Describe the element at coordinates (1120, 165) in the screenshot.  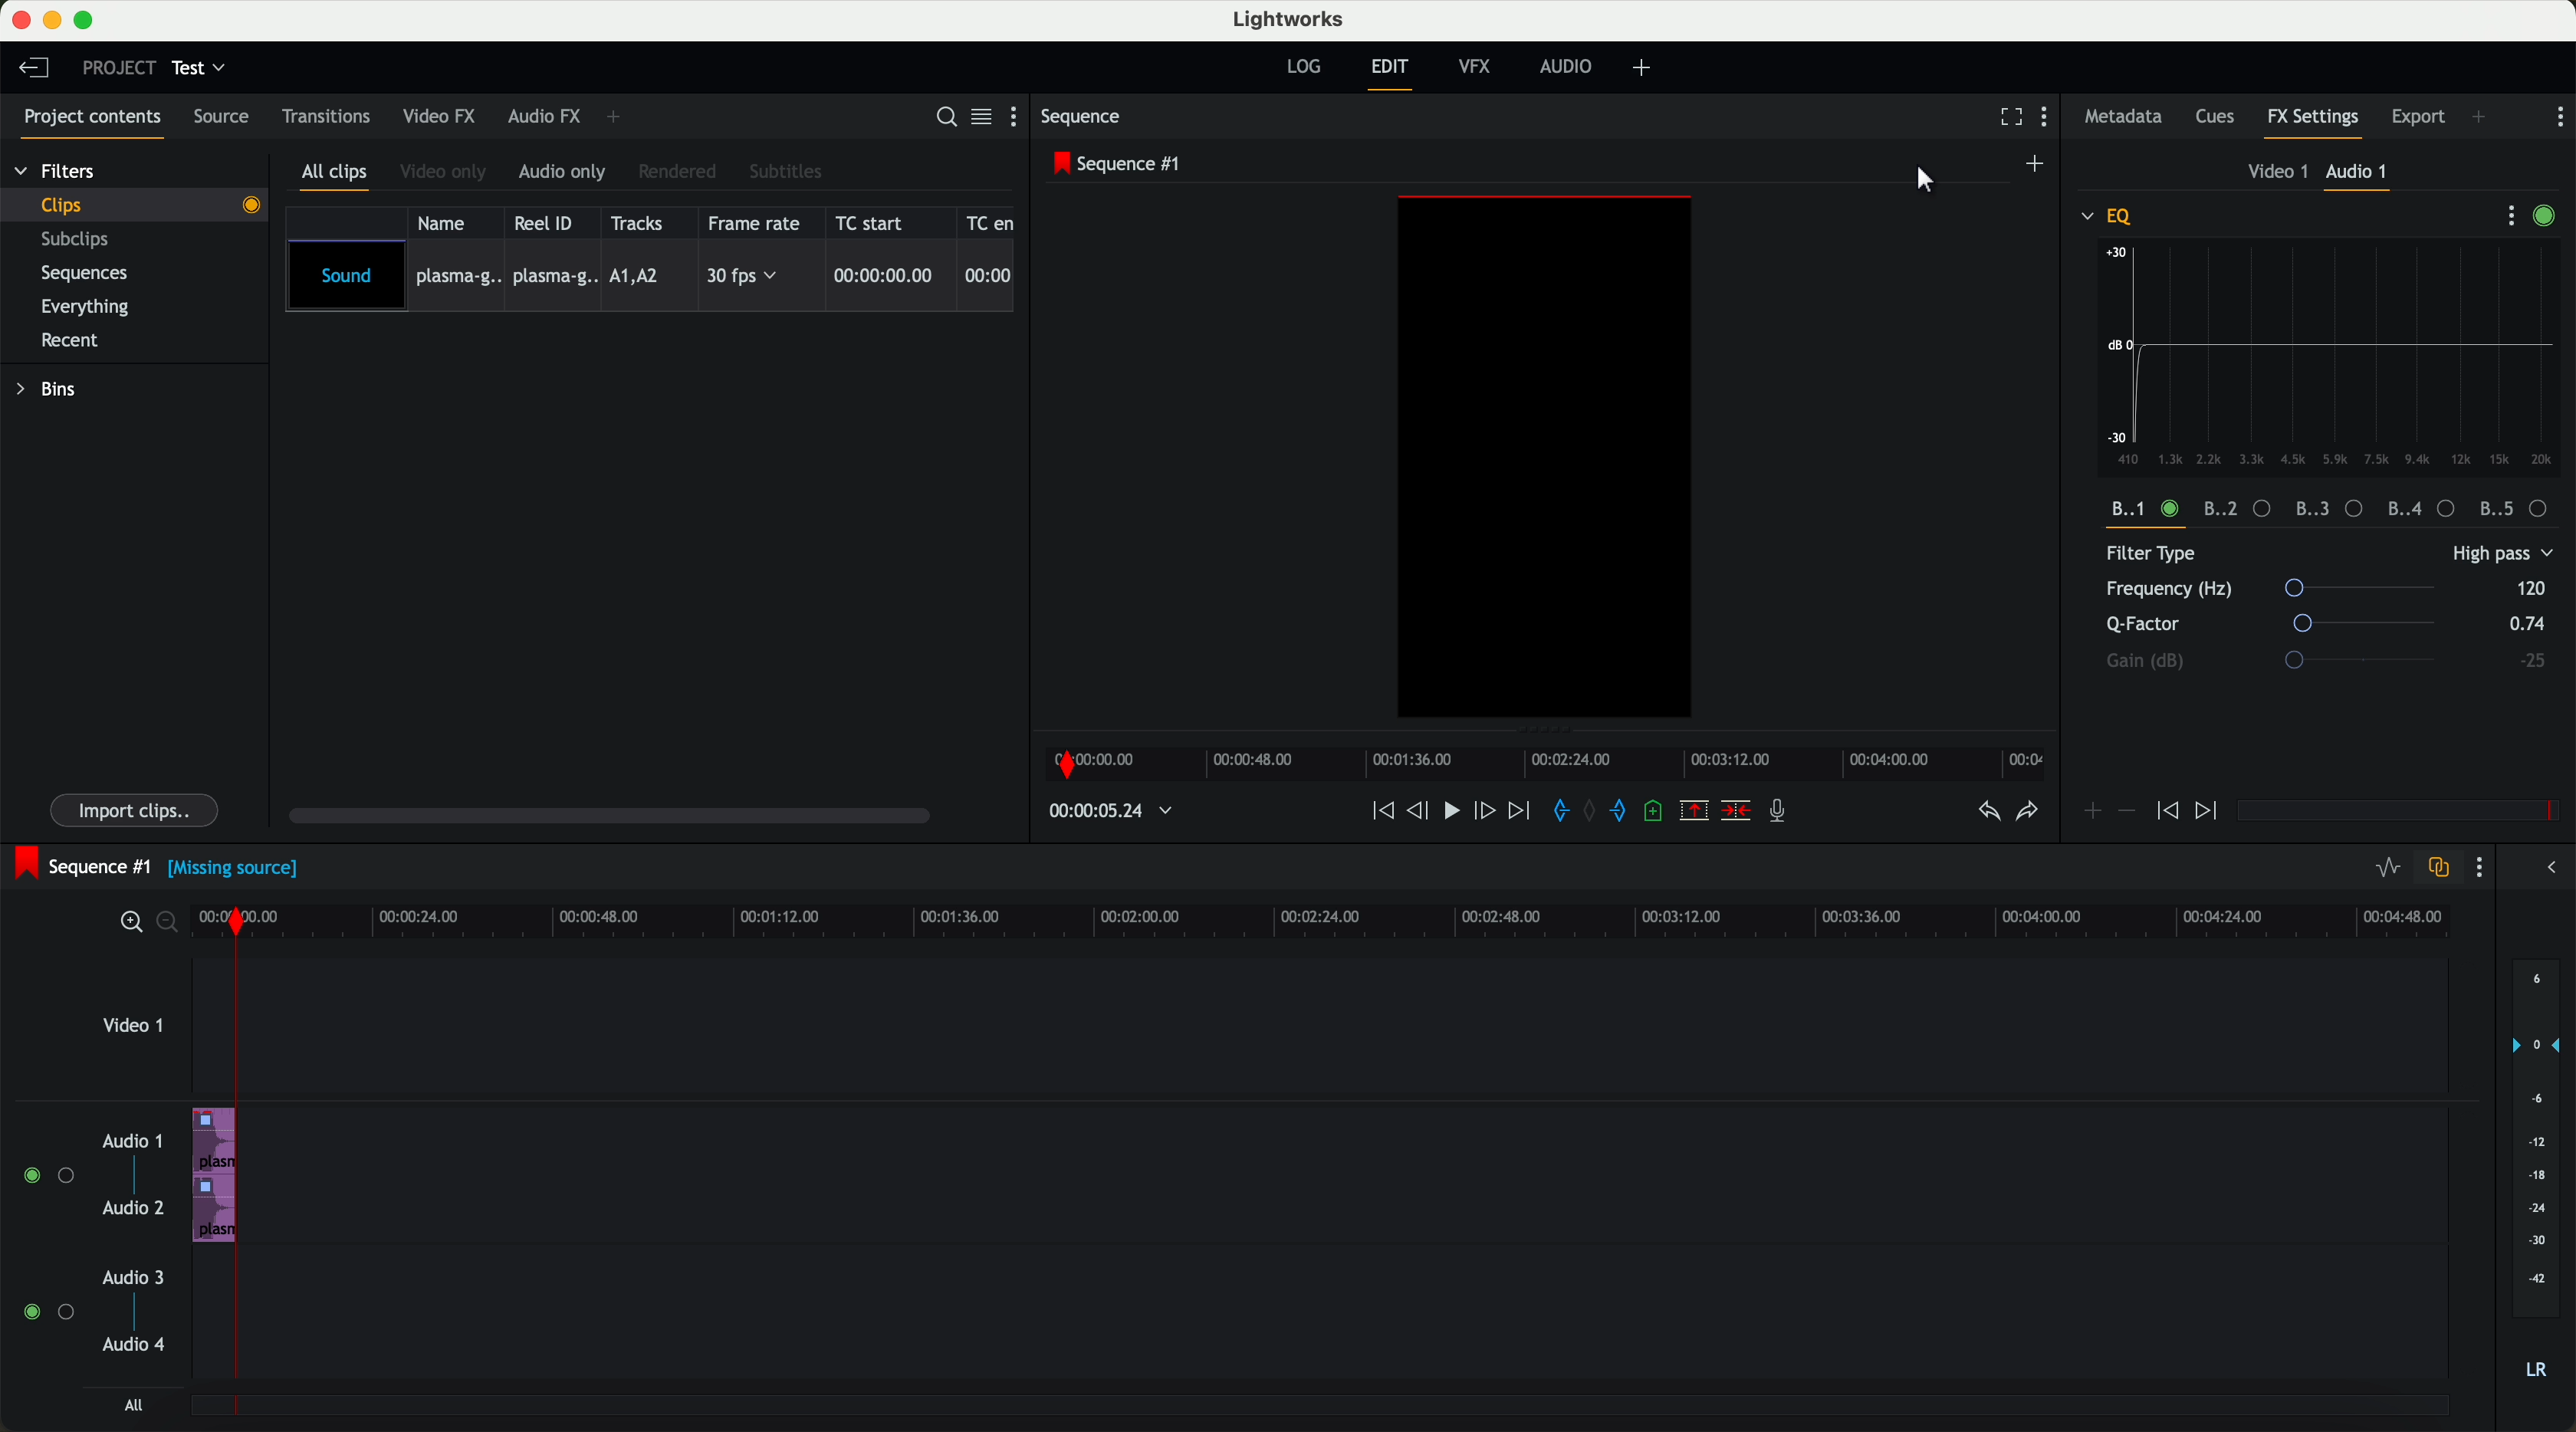
I see `sequence #1` at that location.